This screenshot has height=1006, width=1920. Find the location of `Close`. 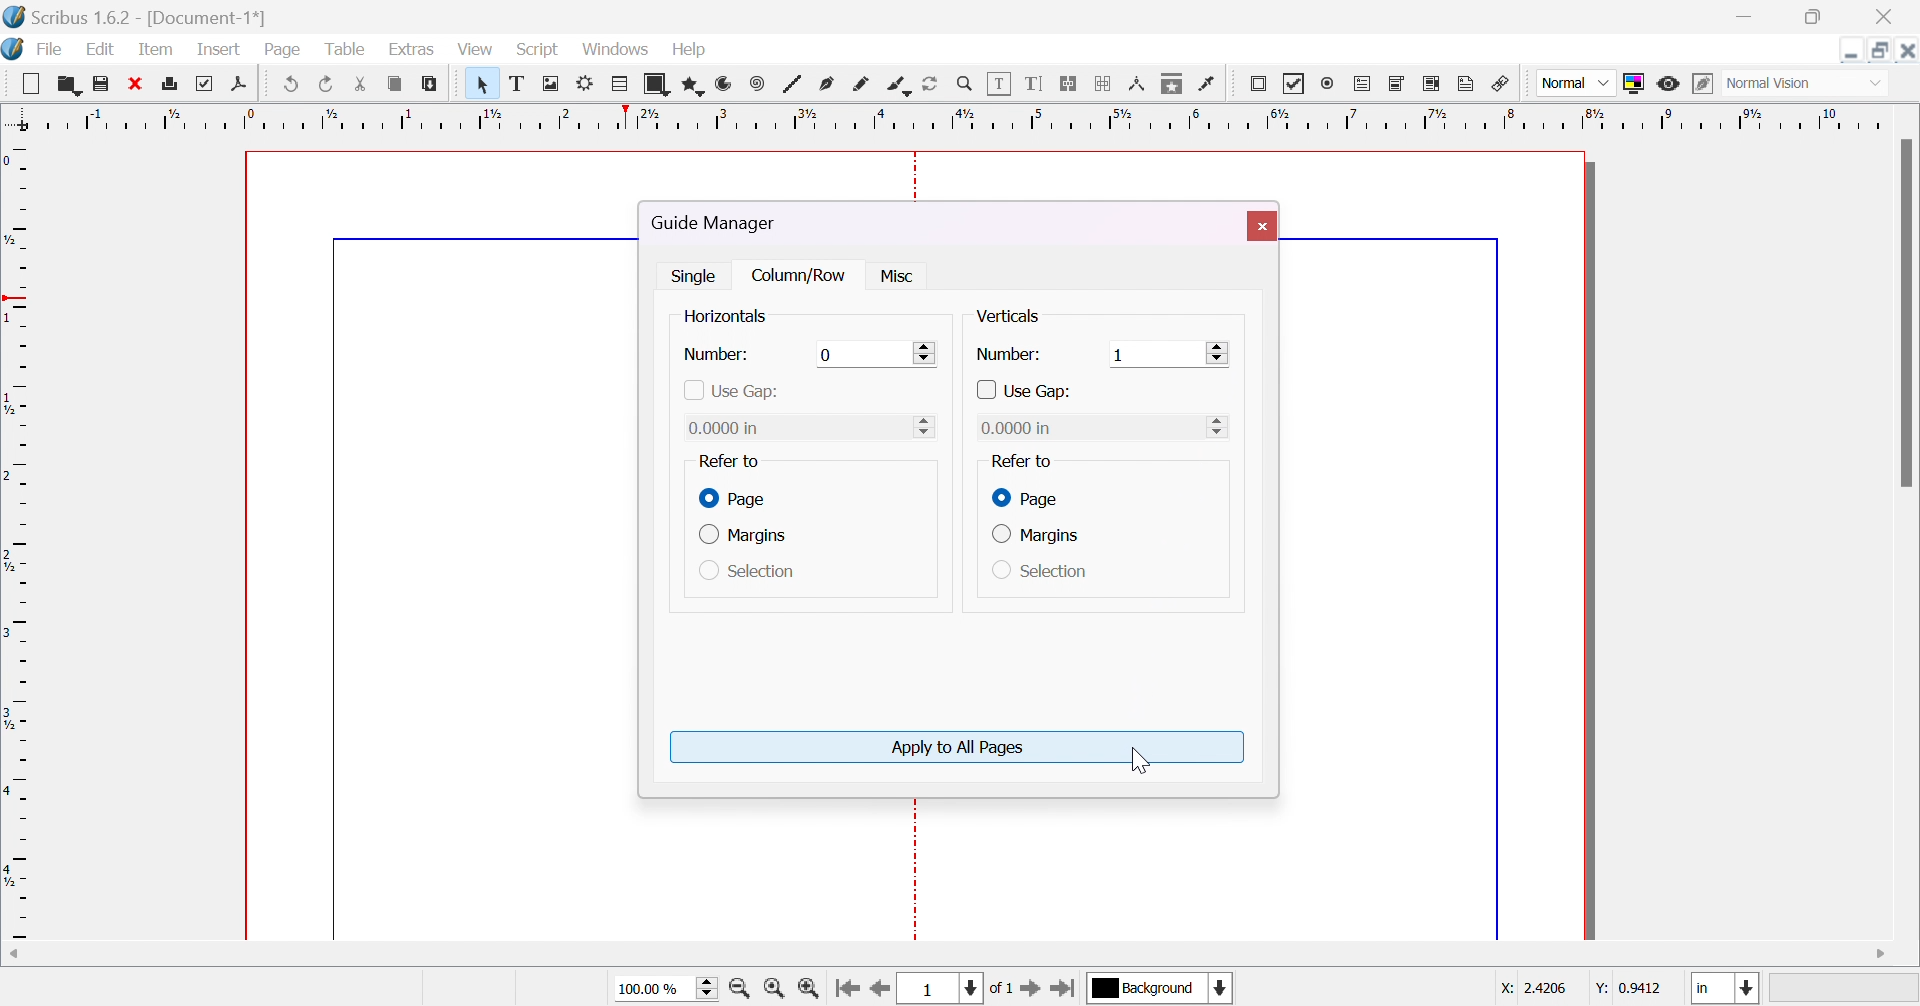

Close is located at coordinates (1908, 50).